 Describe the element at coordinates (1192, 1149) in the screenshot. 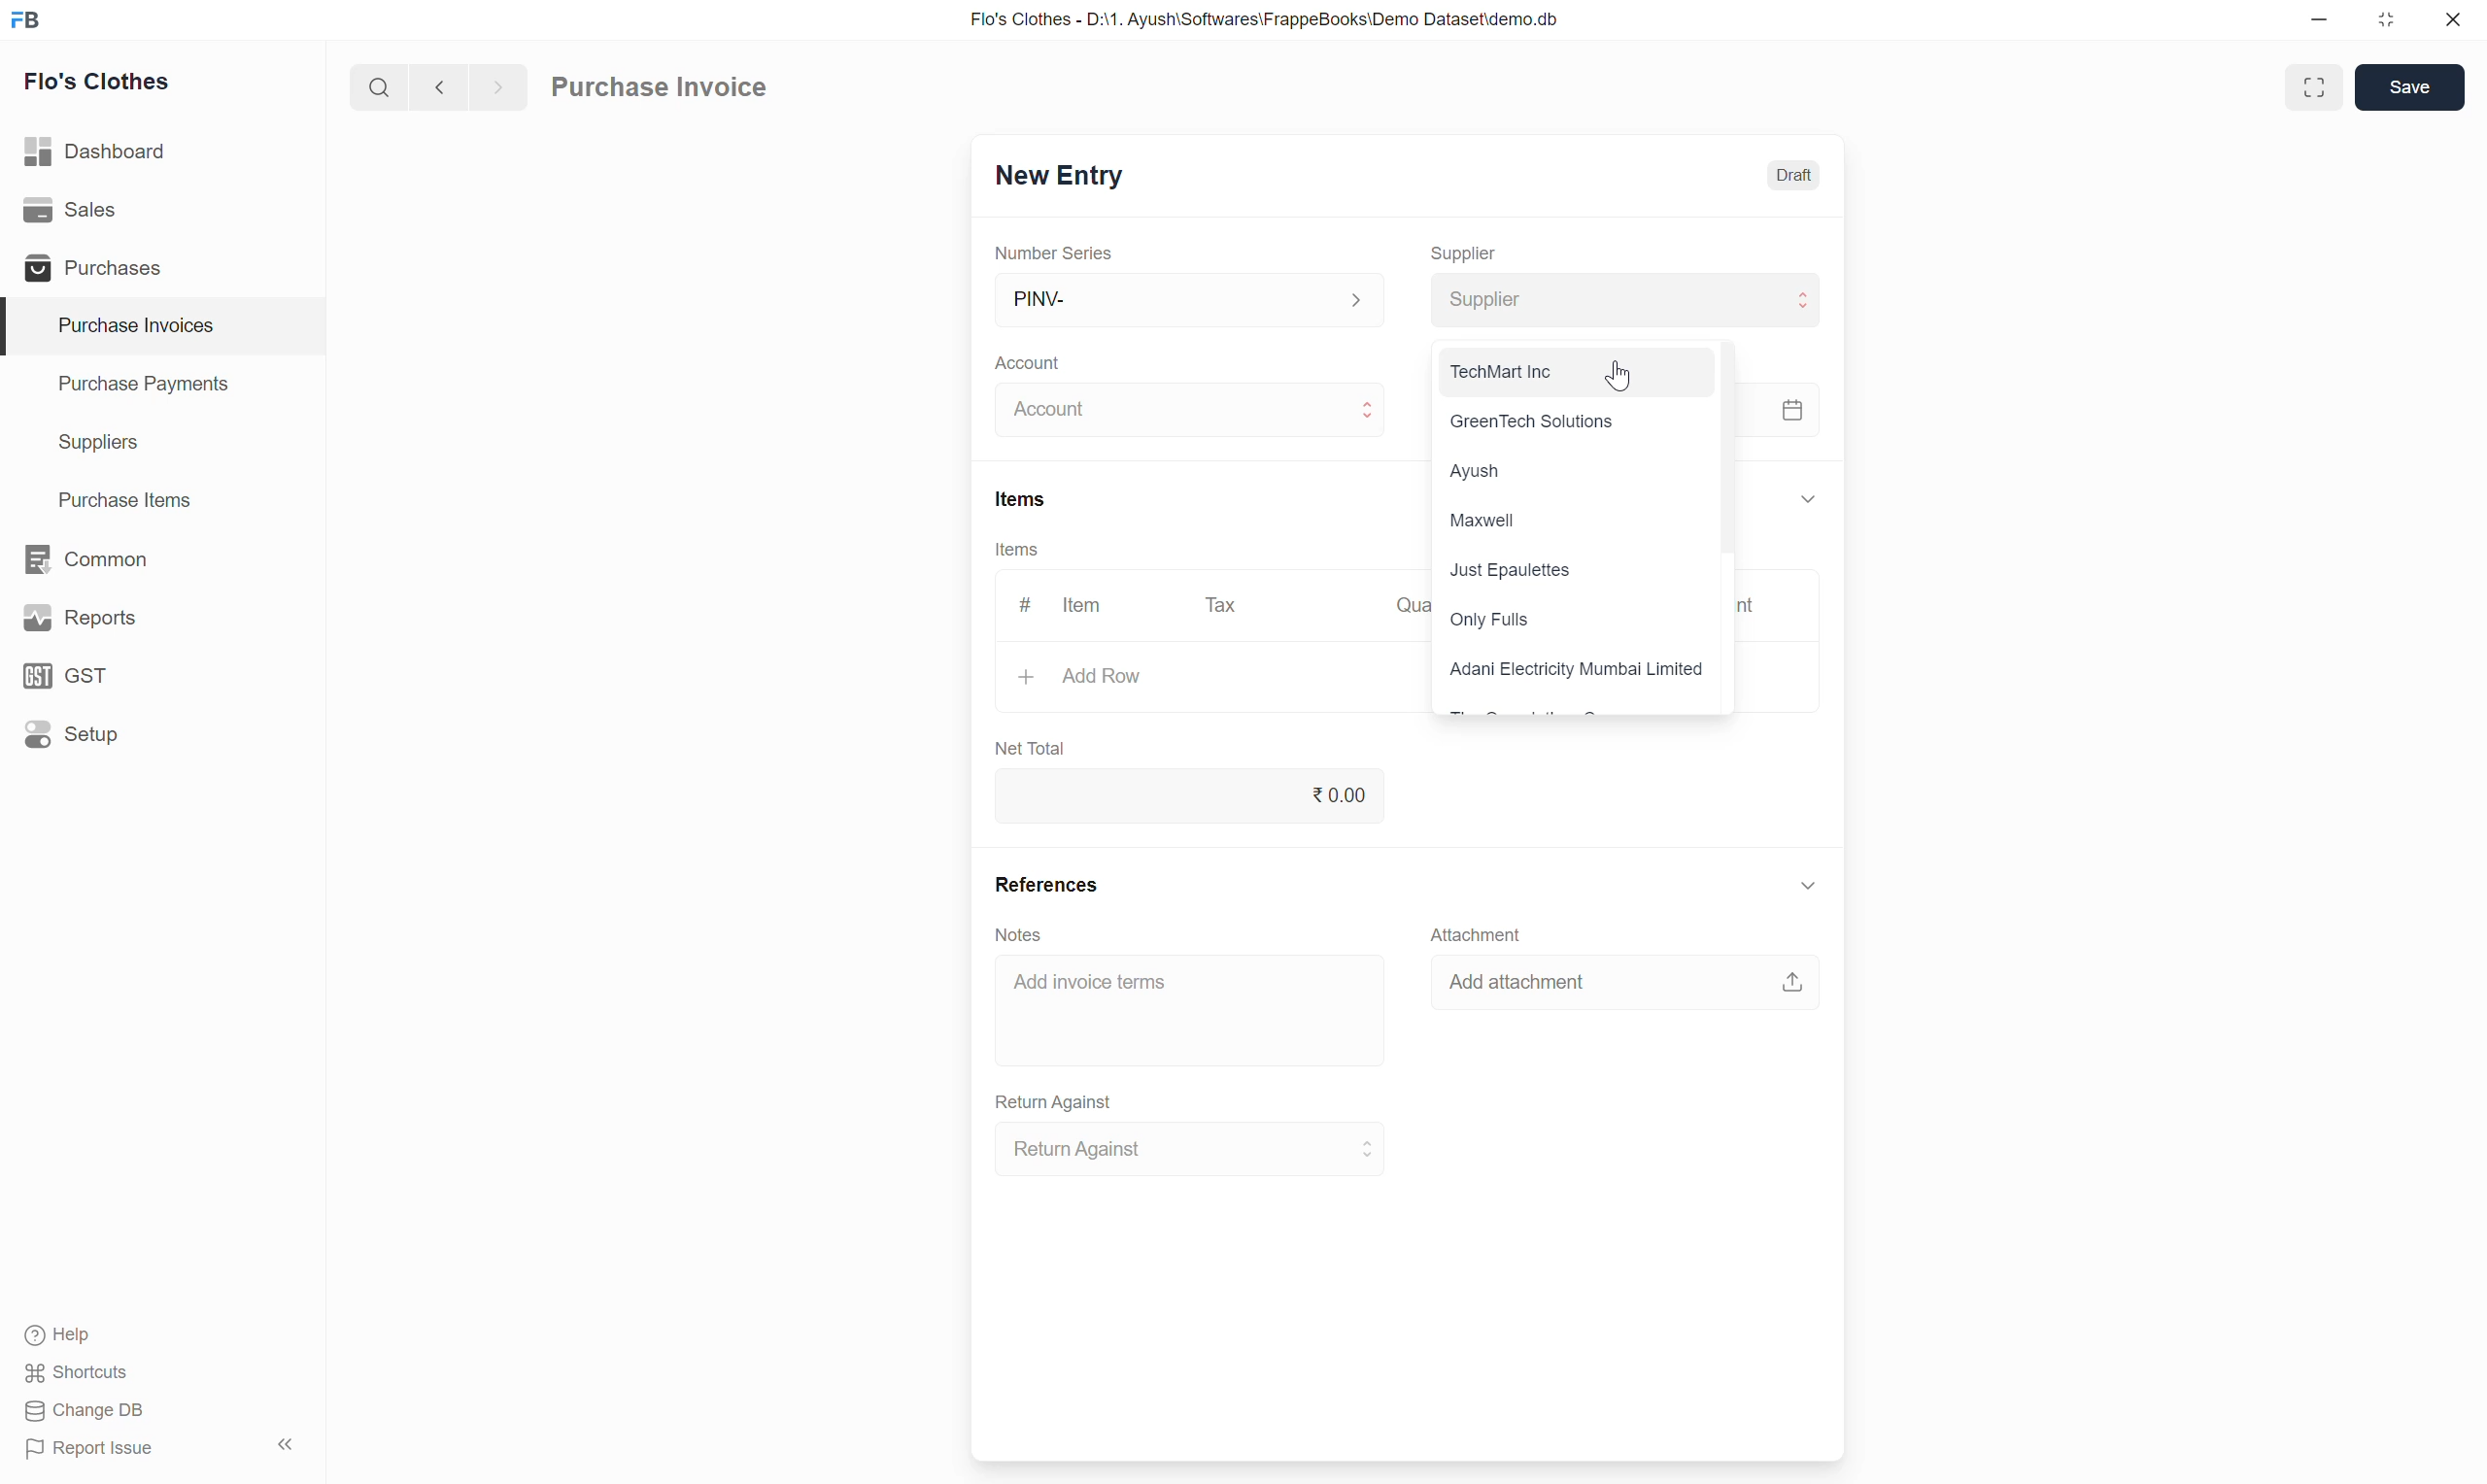

I see `Return Against` at that location.